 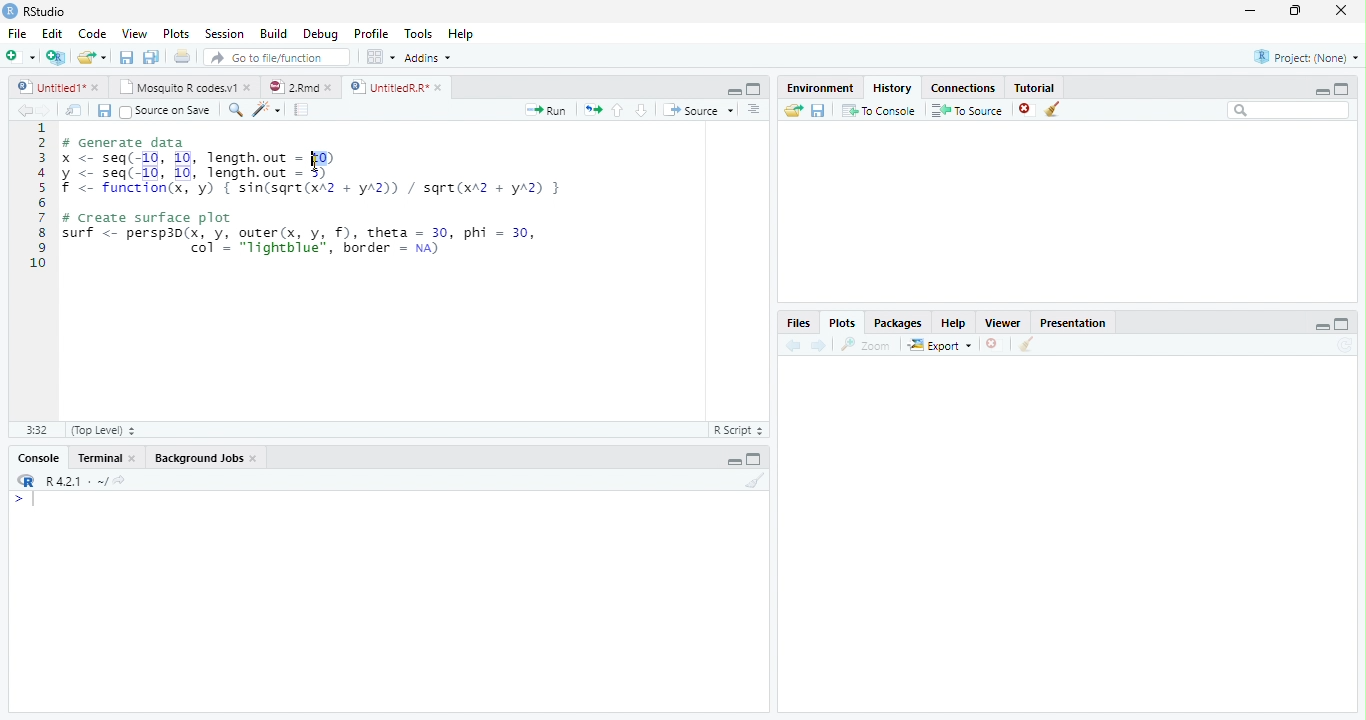 What do you see at coordinates (39, 197) in the screenshot?
I see `Line numbers` at bounding box center [39, 197].